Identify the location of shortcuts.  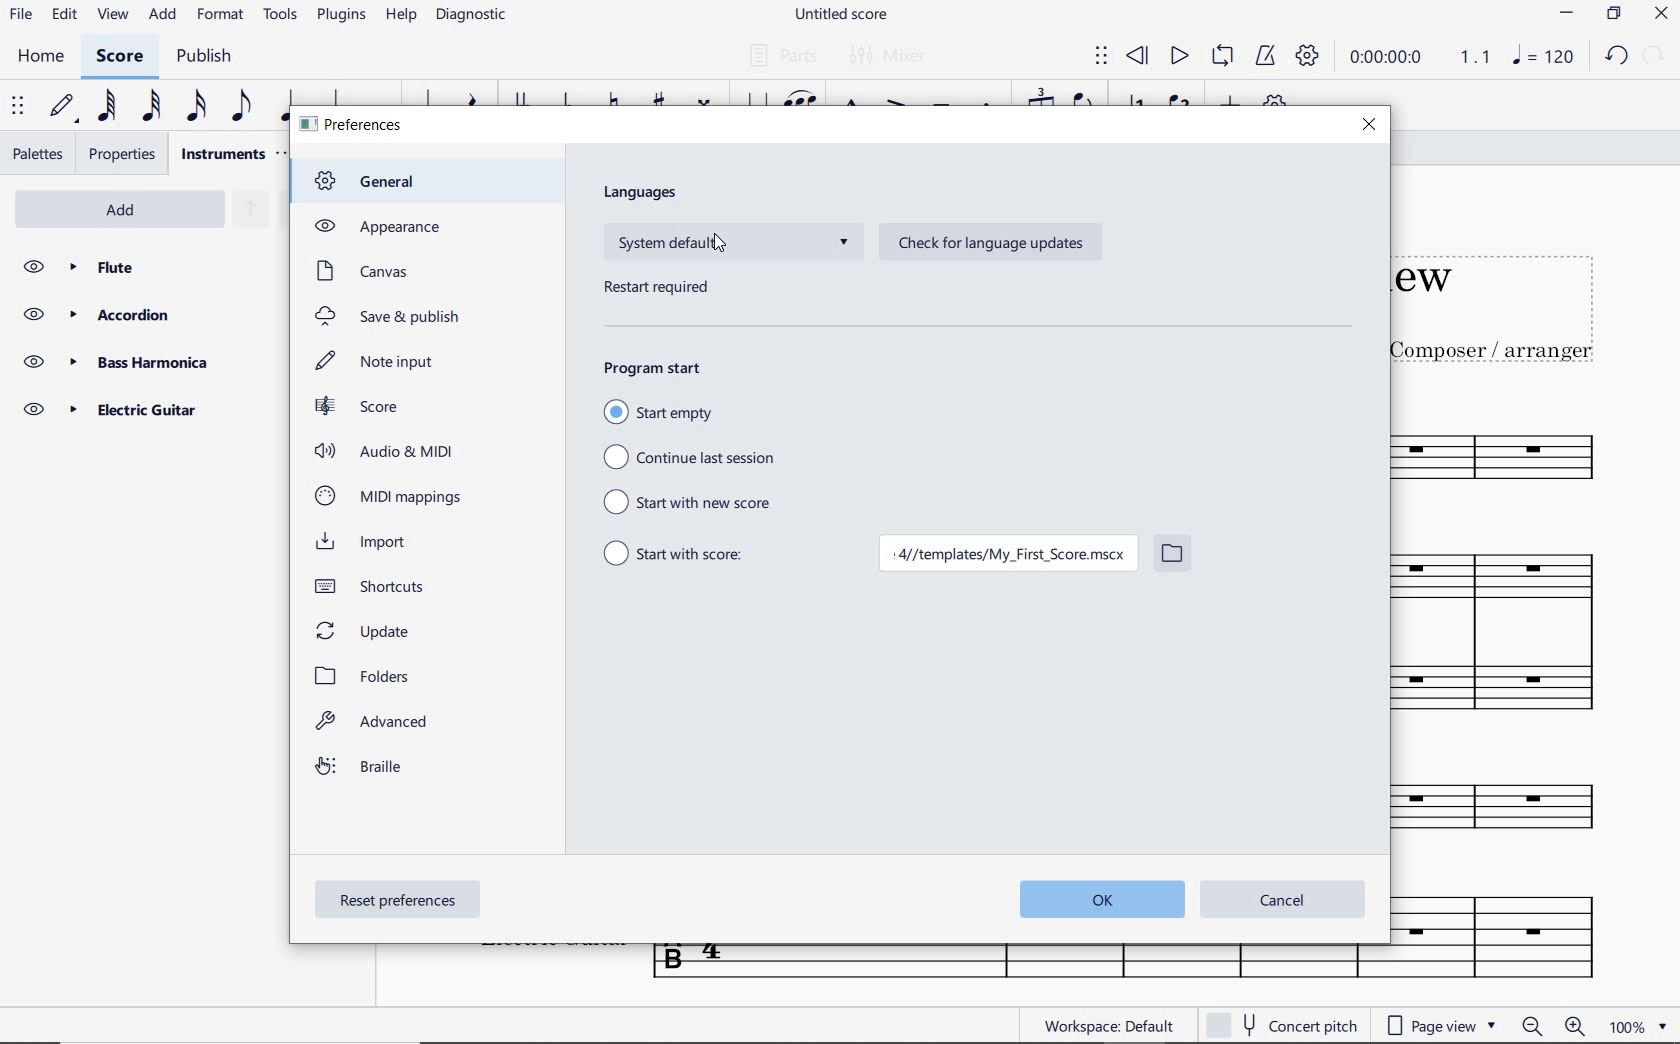
(378, 586).